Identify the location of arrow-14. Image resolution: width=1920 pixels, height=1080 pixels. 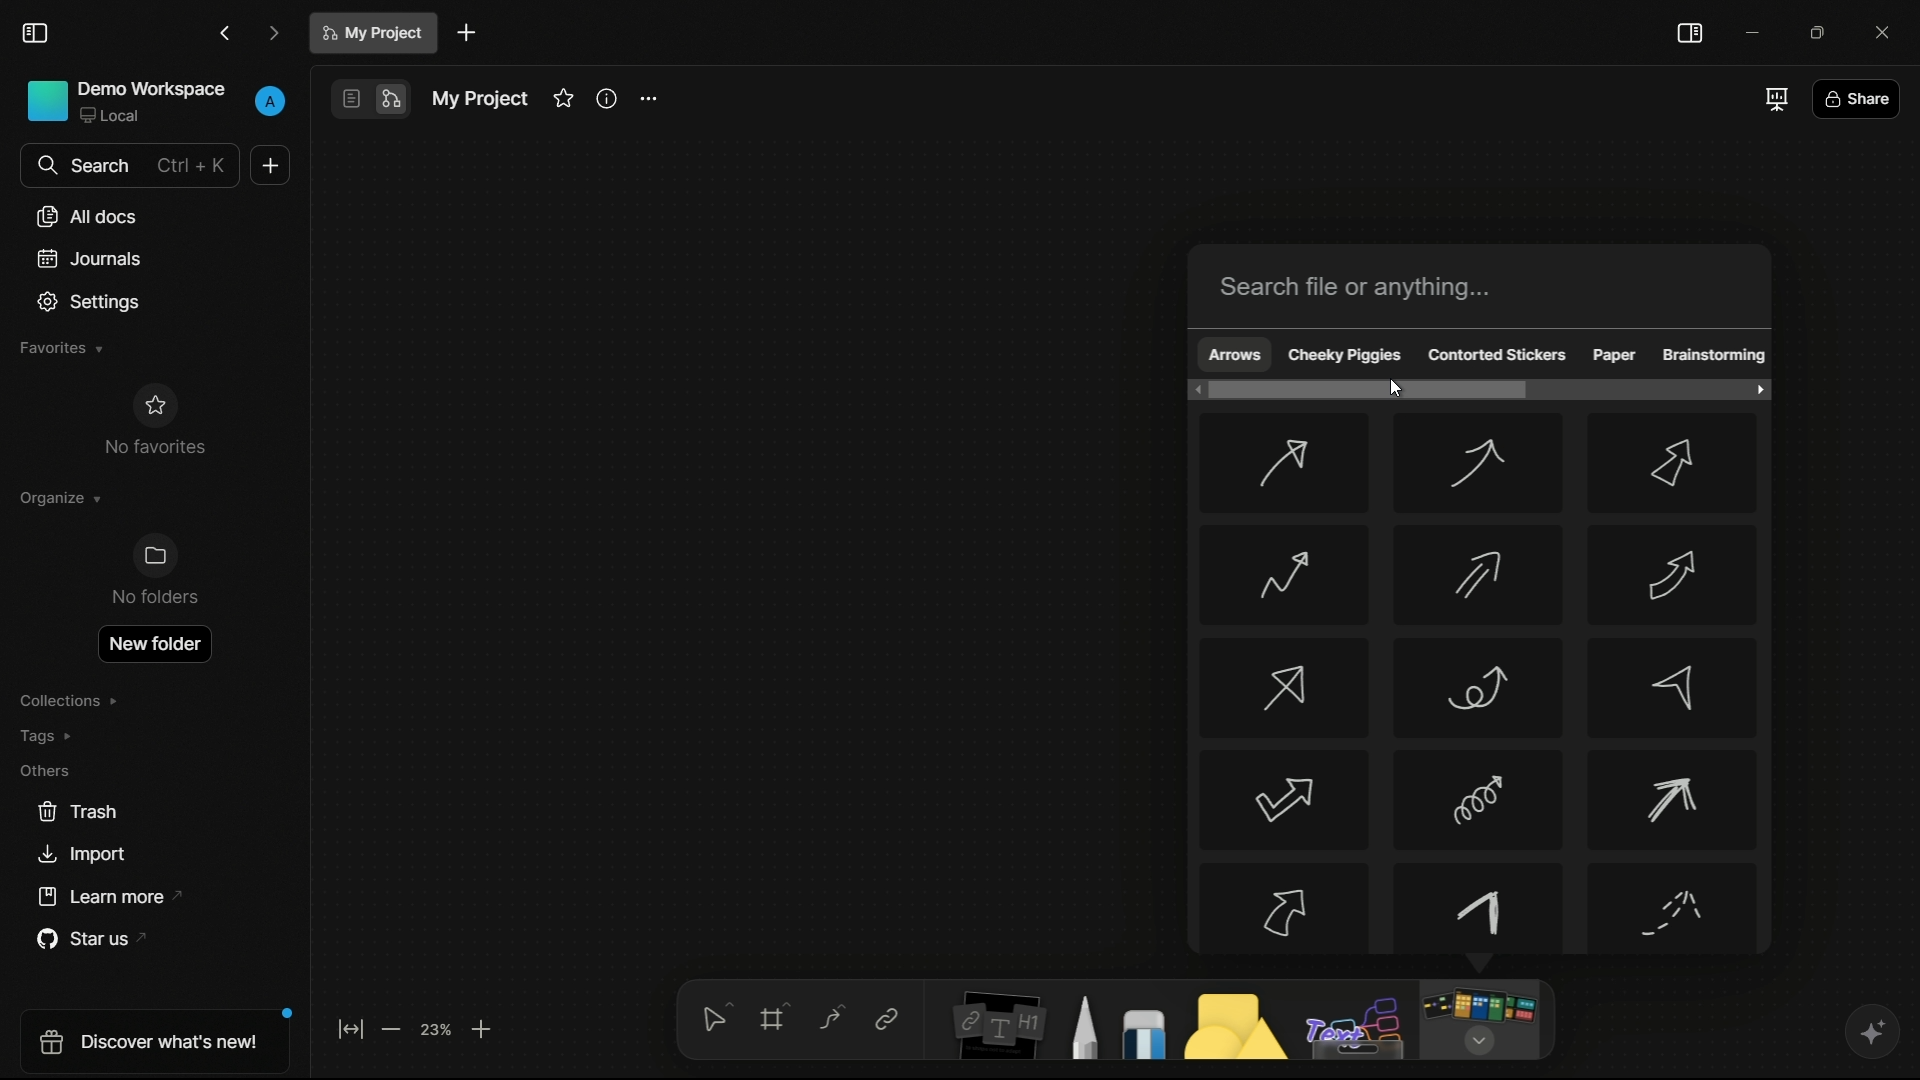
(1480, 909).